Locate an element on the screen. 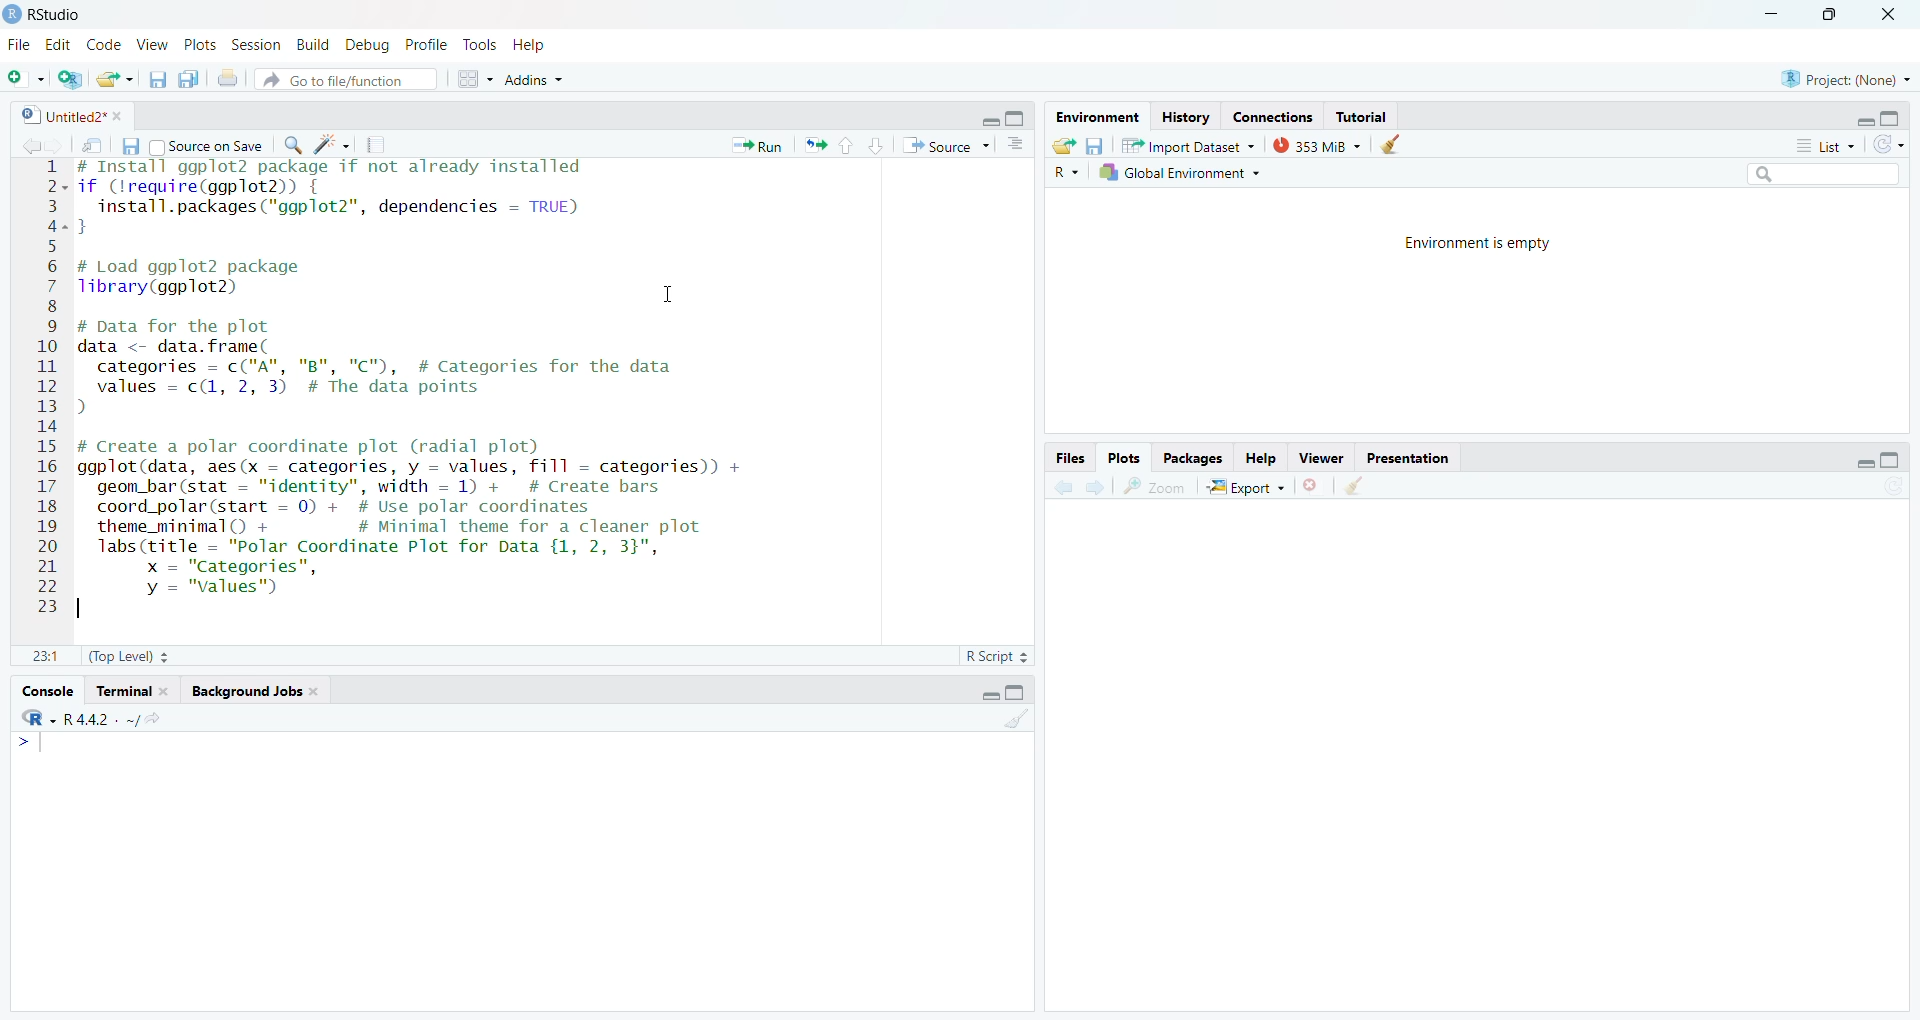 This screenshot has height=1020, width=1920. go back is located at coordinates (1059, 488).